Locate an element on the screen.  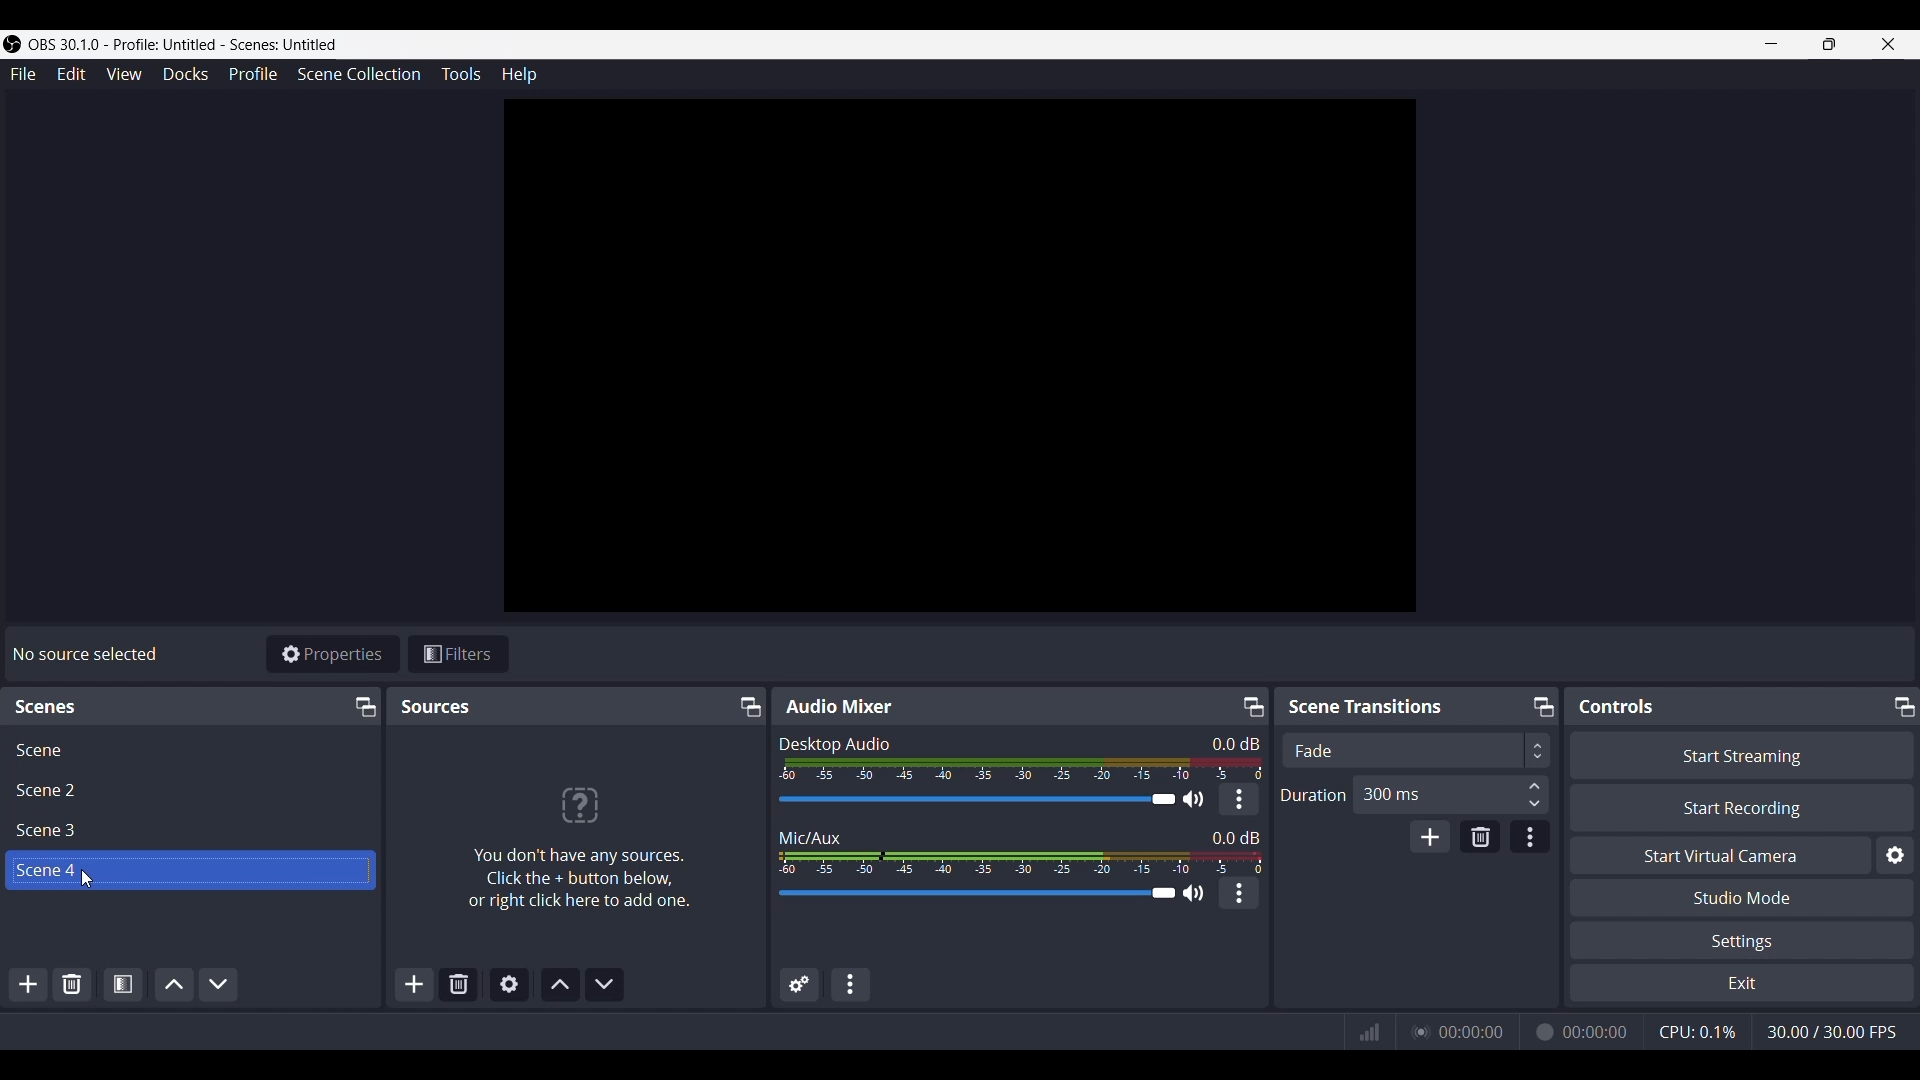
Add source is located at coordinates (415, 983).